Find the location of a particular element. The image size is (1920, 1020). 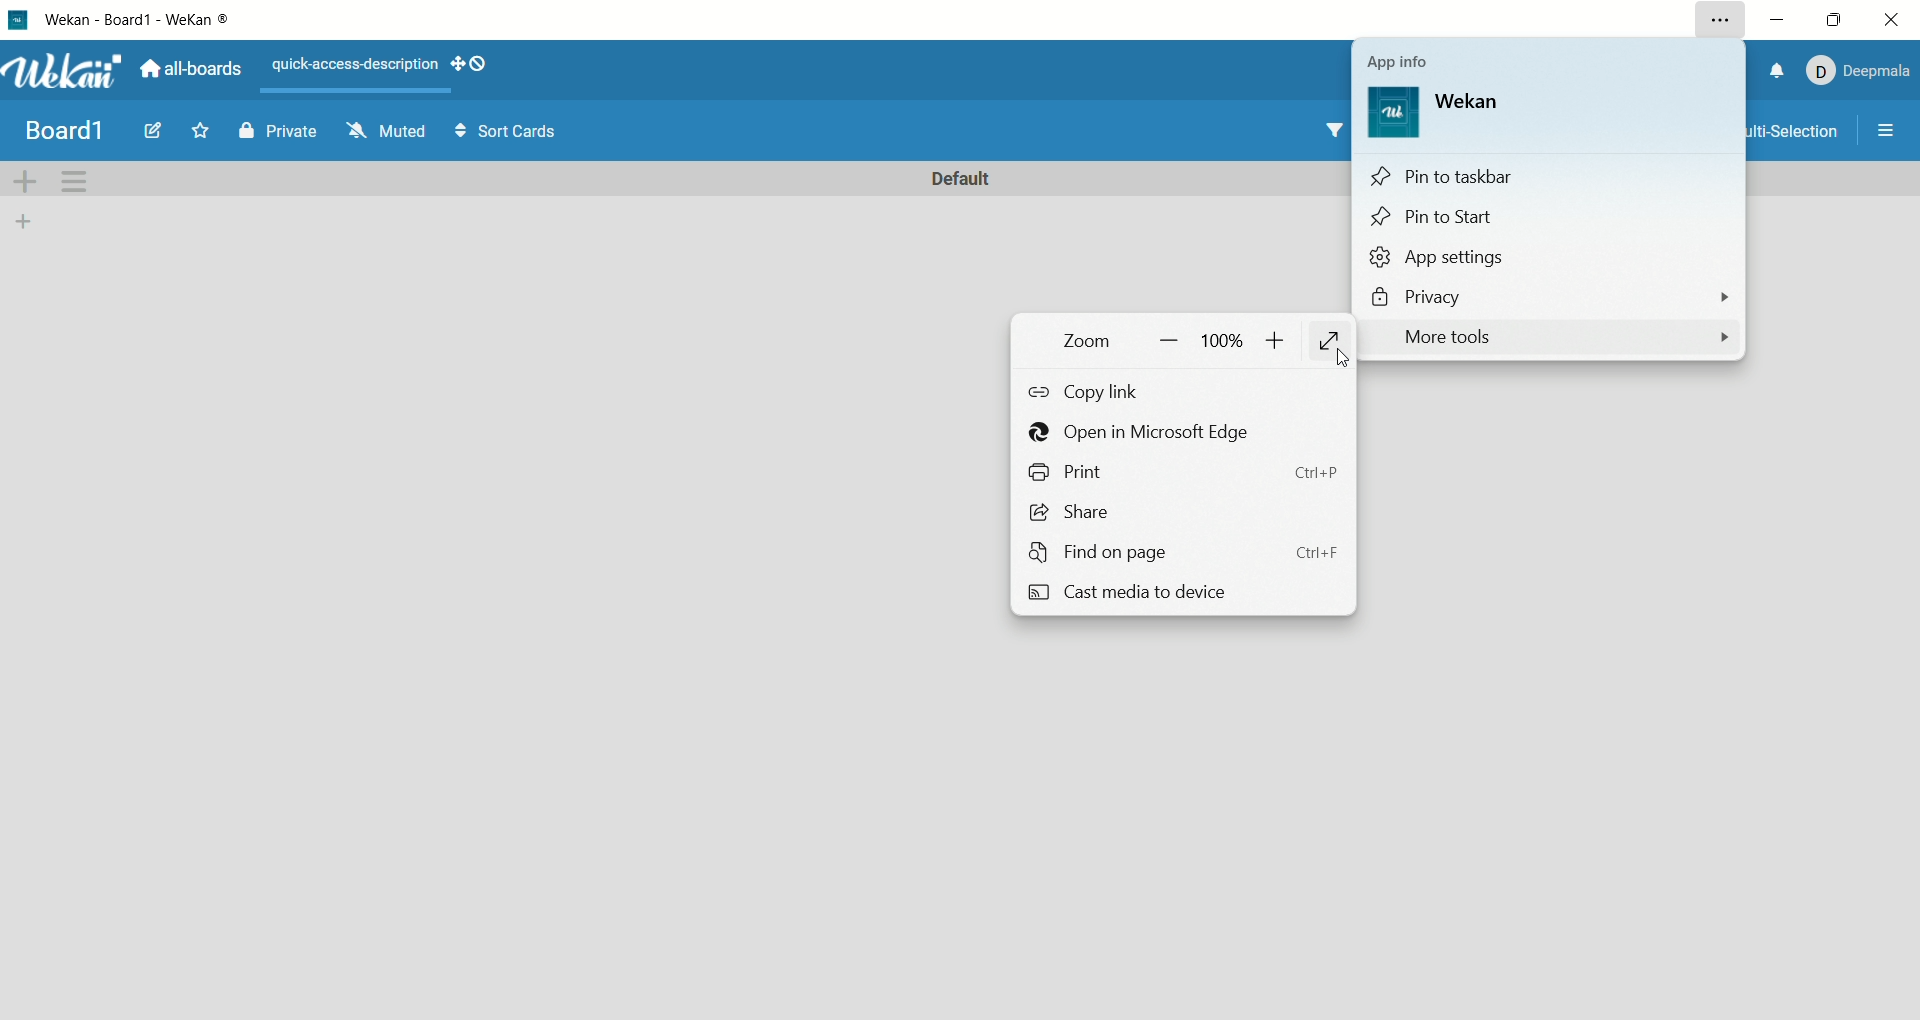

app settings is located at coordinates (1549, 257).